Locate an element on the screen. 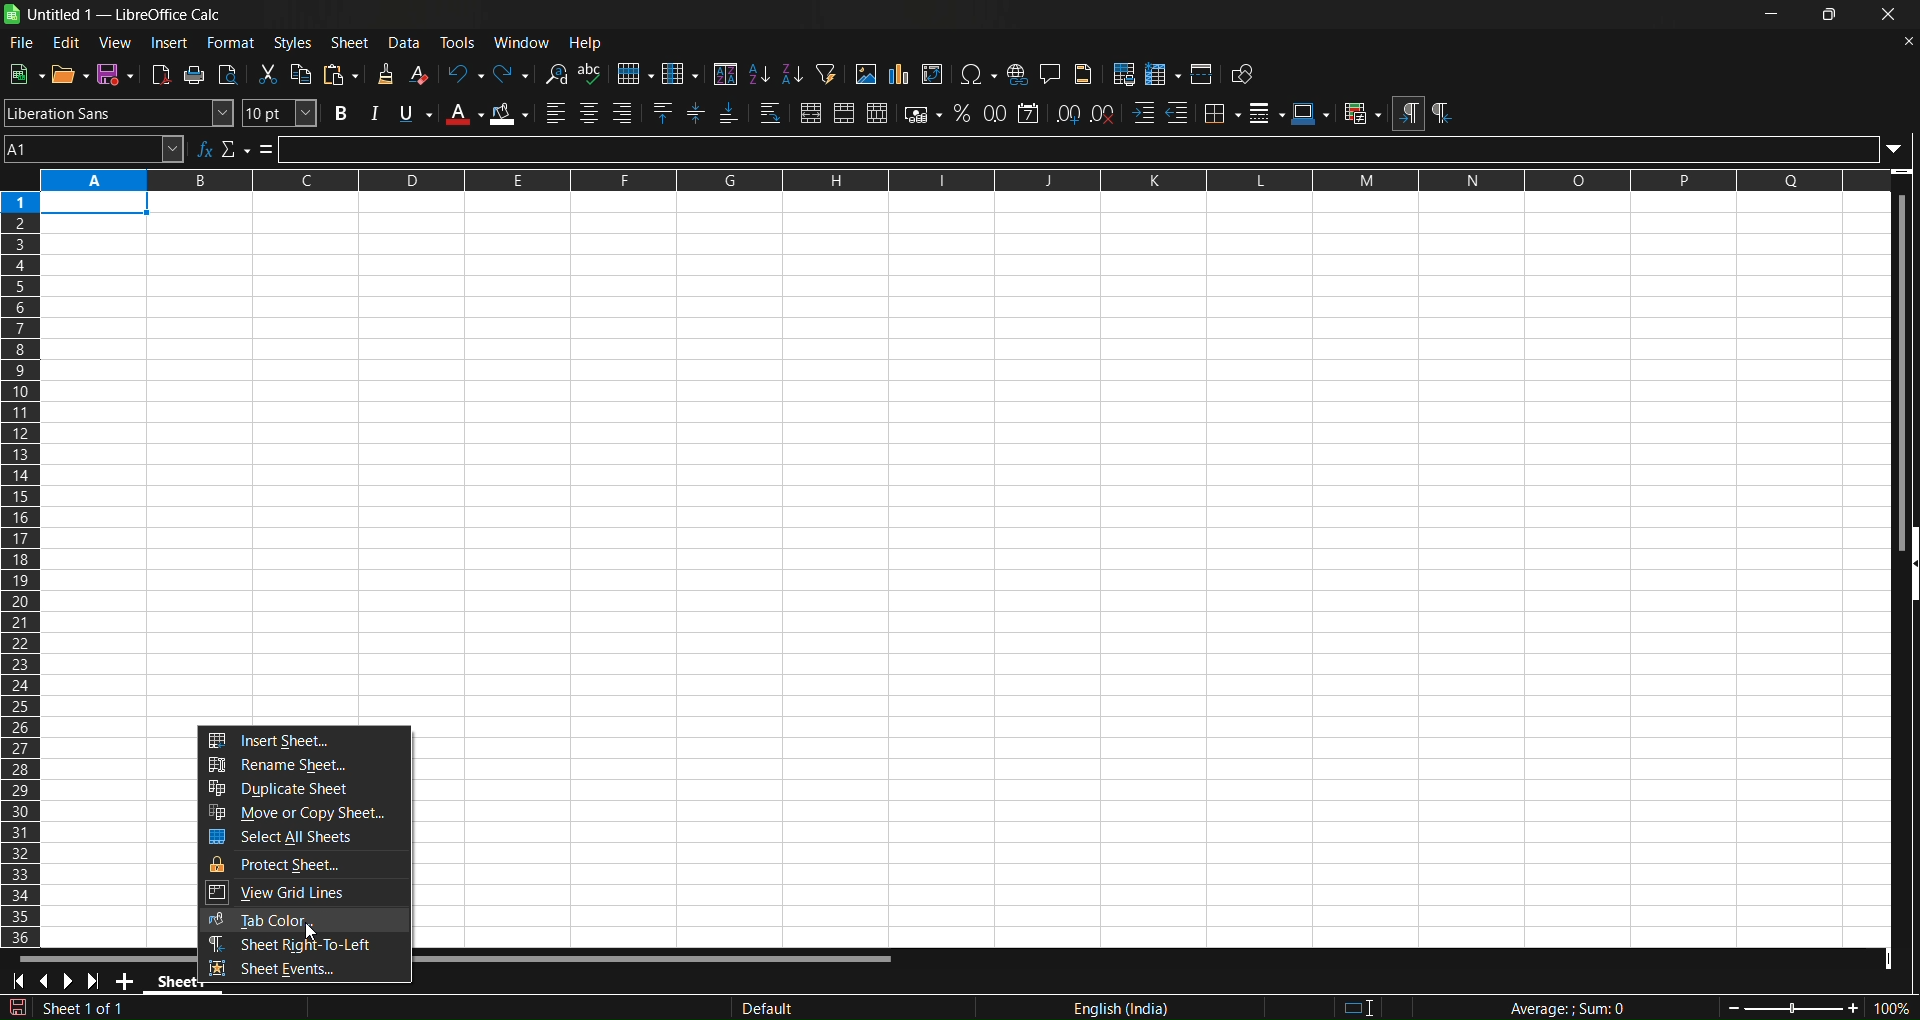 The width and height of the screenshot is (1920, 1020). find and replace is located at coordinates (555, 73).